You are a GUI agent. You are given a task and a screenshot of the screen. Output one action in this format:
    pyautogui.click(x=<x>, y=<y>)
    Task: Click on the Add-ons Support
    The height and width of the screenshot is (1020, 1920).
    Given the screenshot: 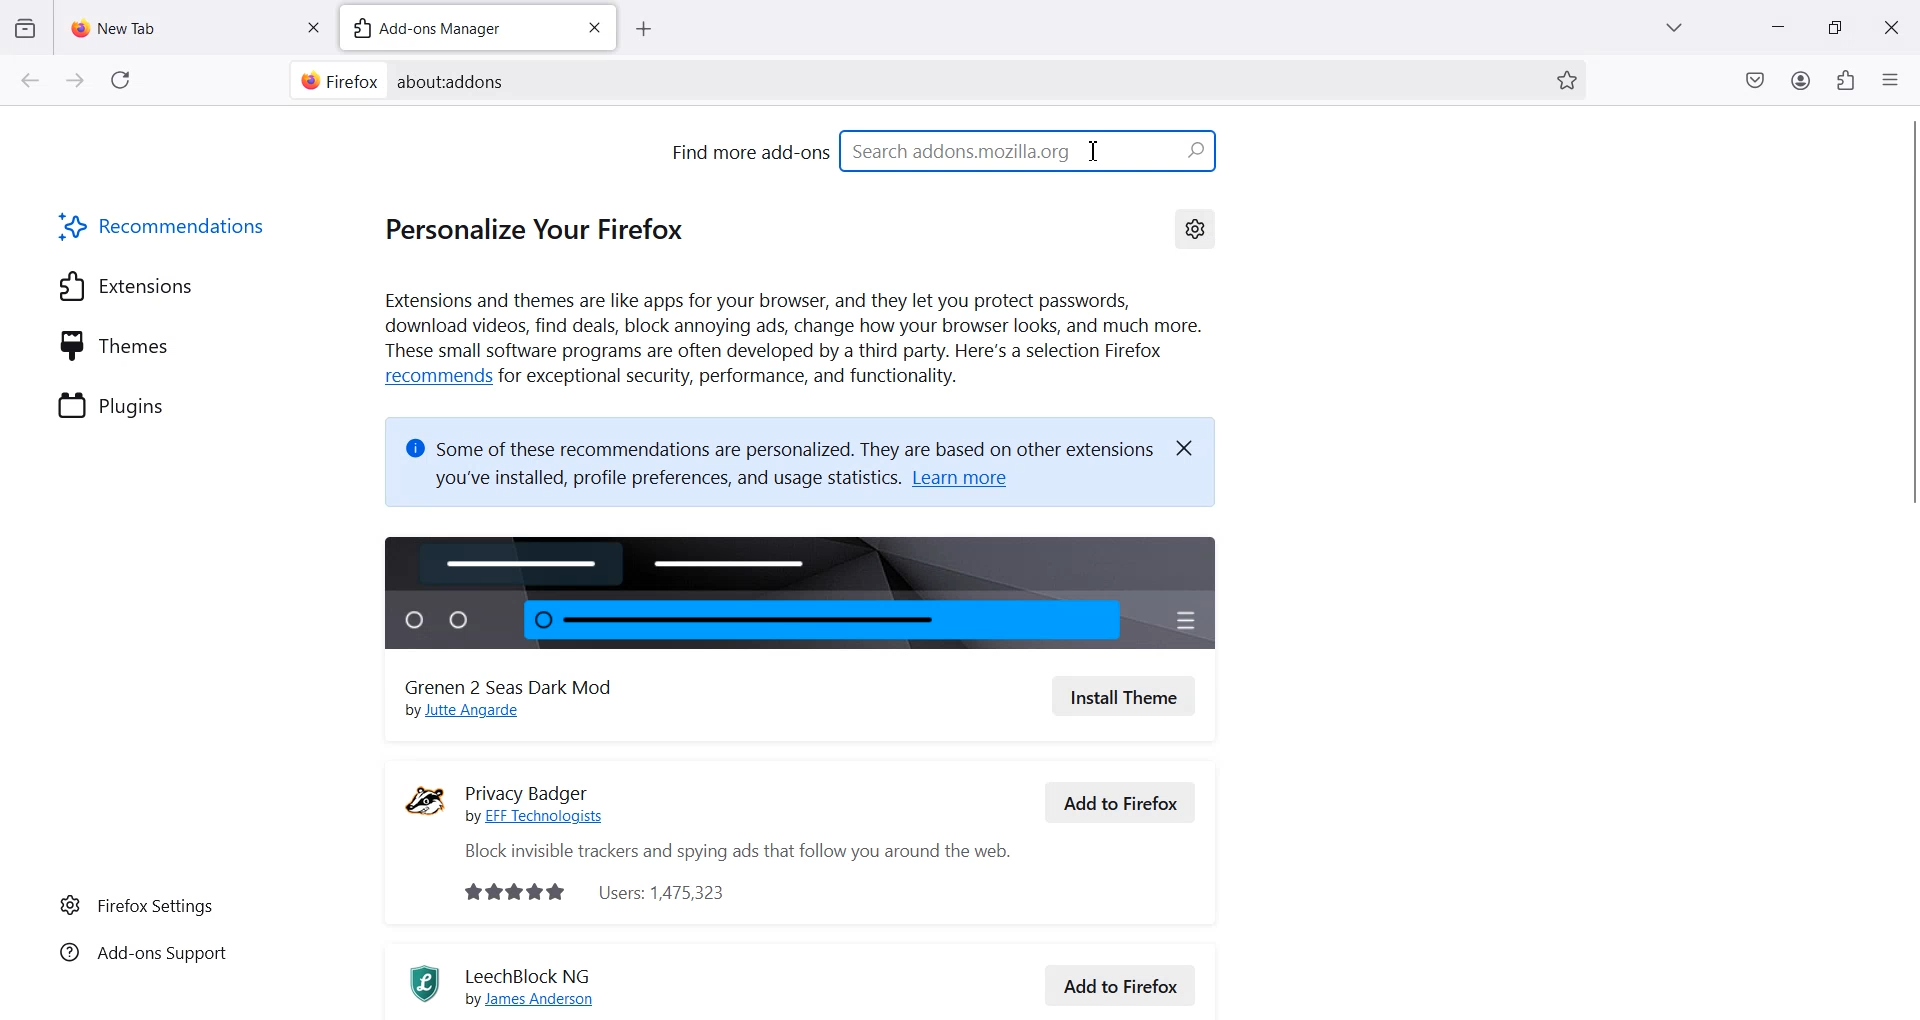 What is the action you would take?
    pyautogui.click(x=140, y=956)
    